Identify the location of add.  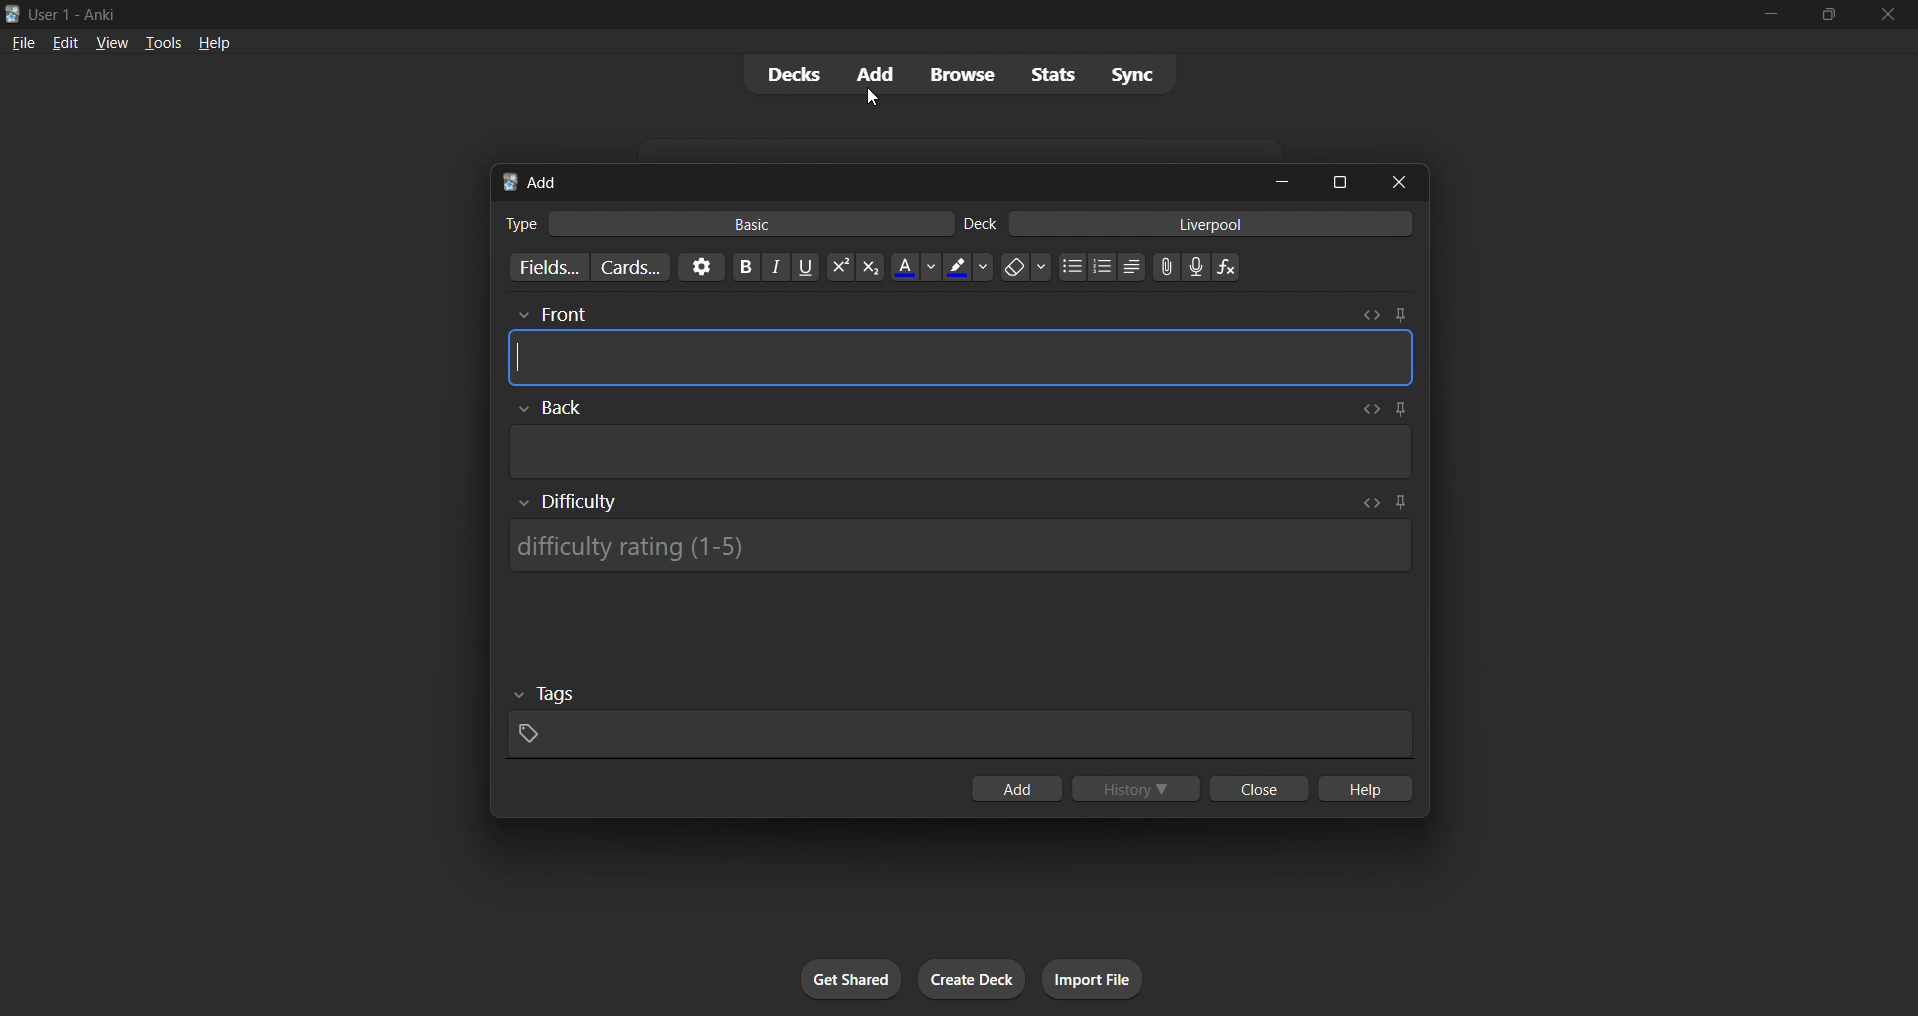
(1014, 790).